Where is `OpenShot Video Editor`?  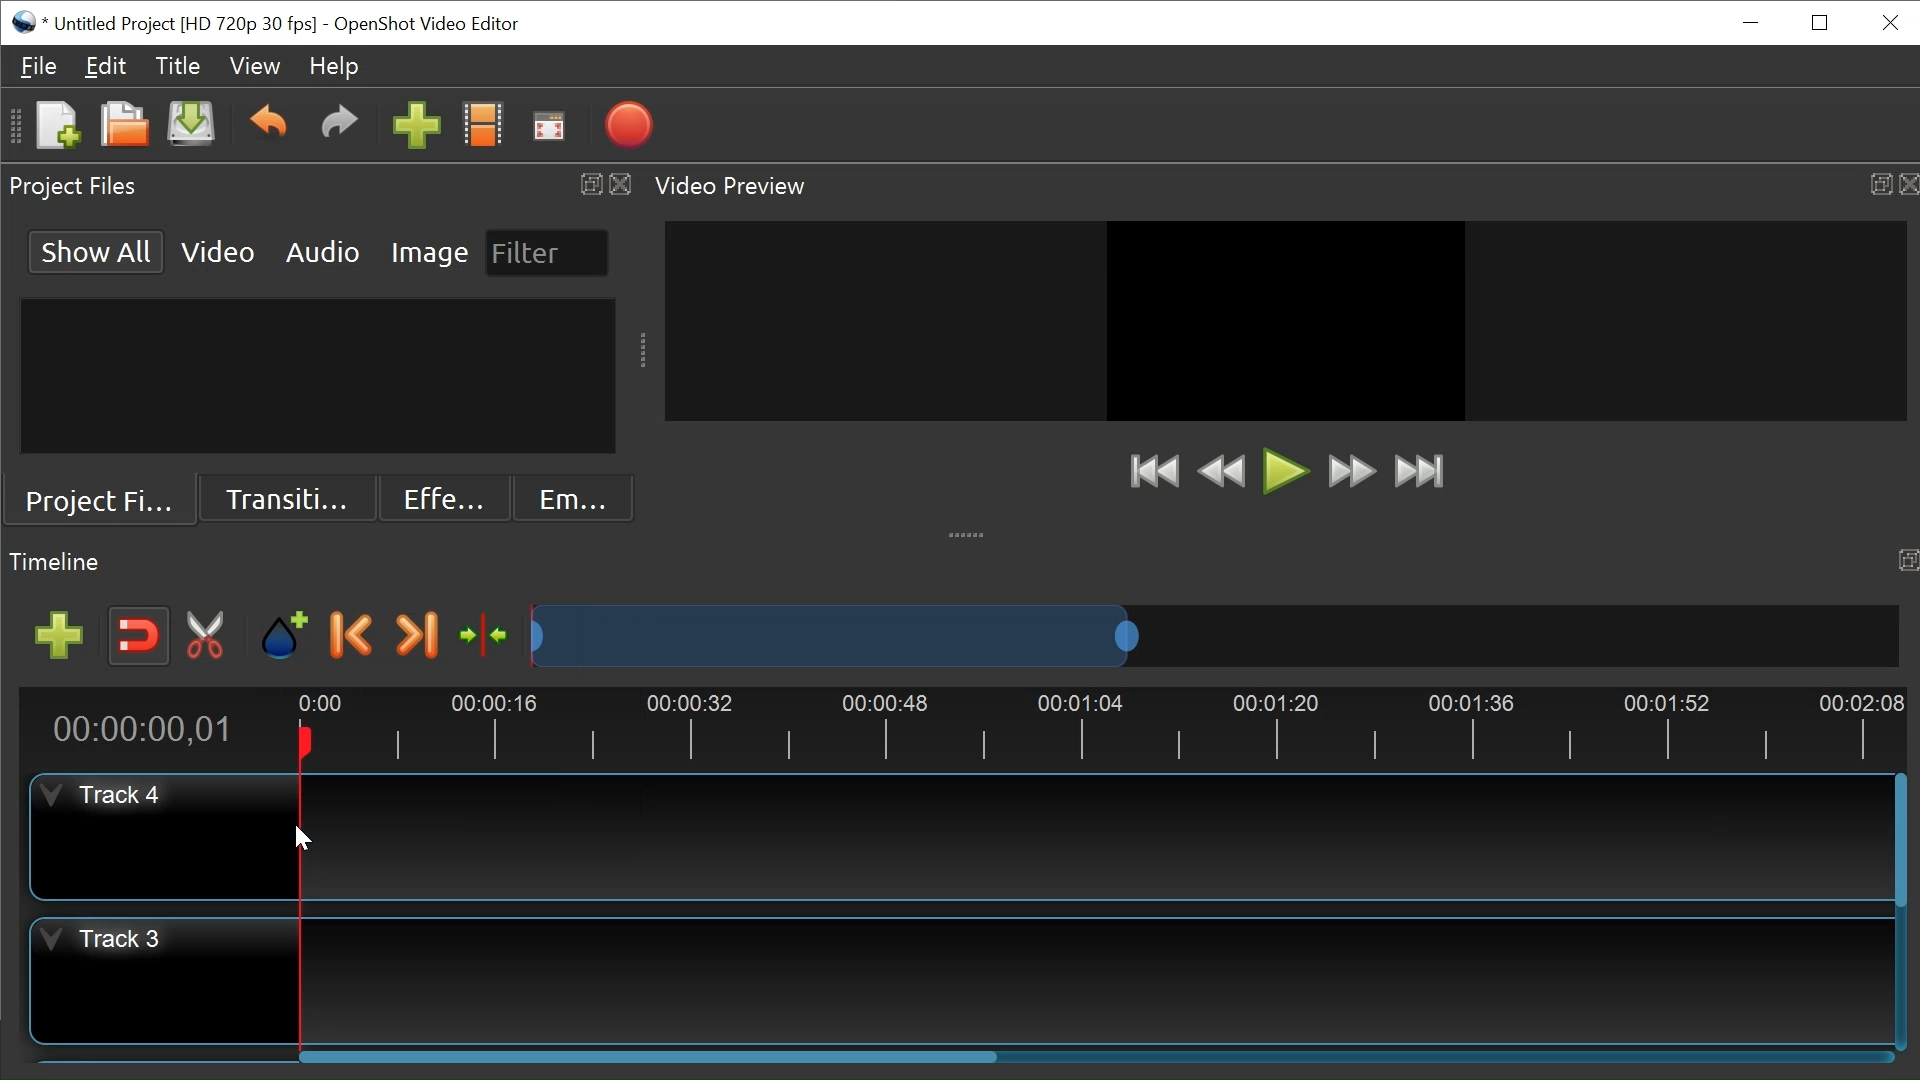
OpenShot Video Editor is located at coordinates (431, 26).